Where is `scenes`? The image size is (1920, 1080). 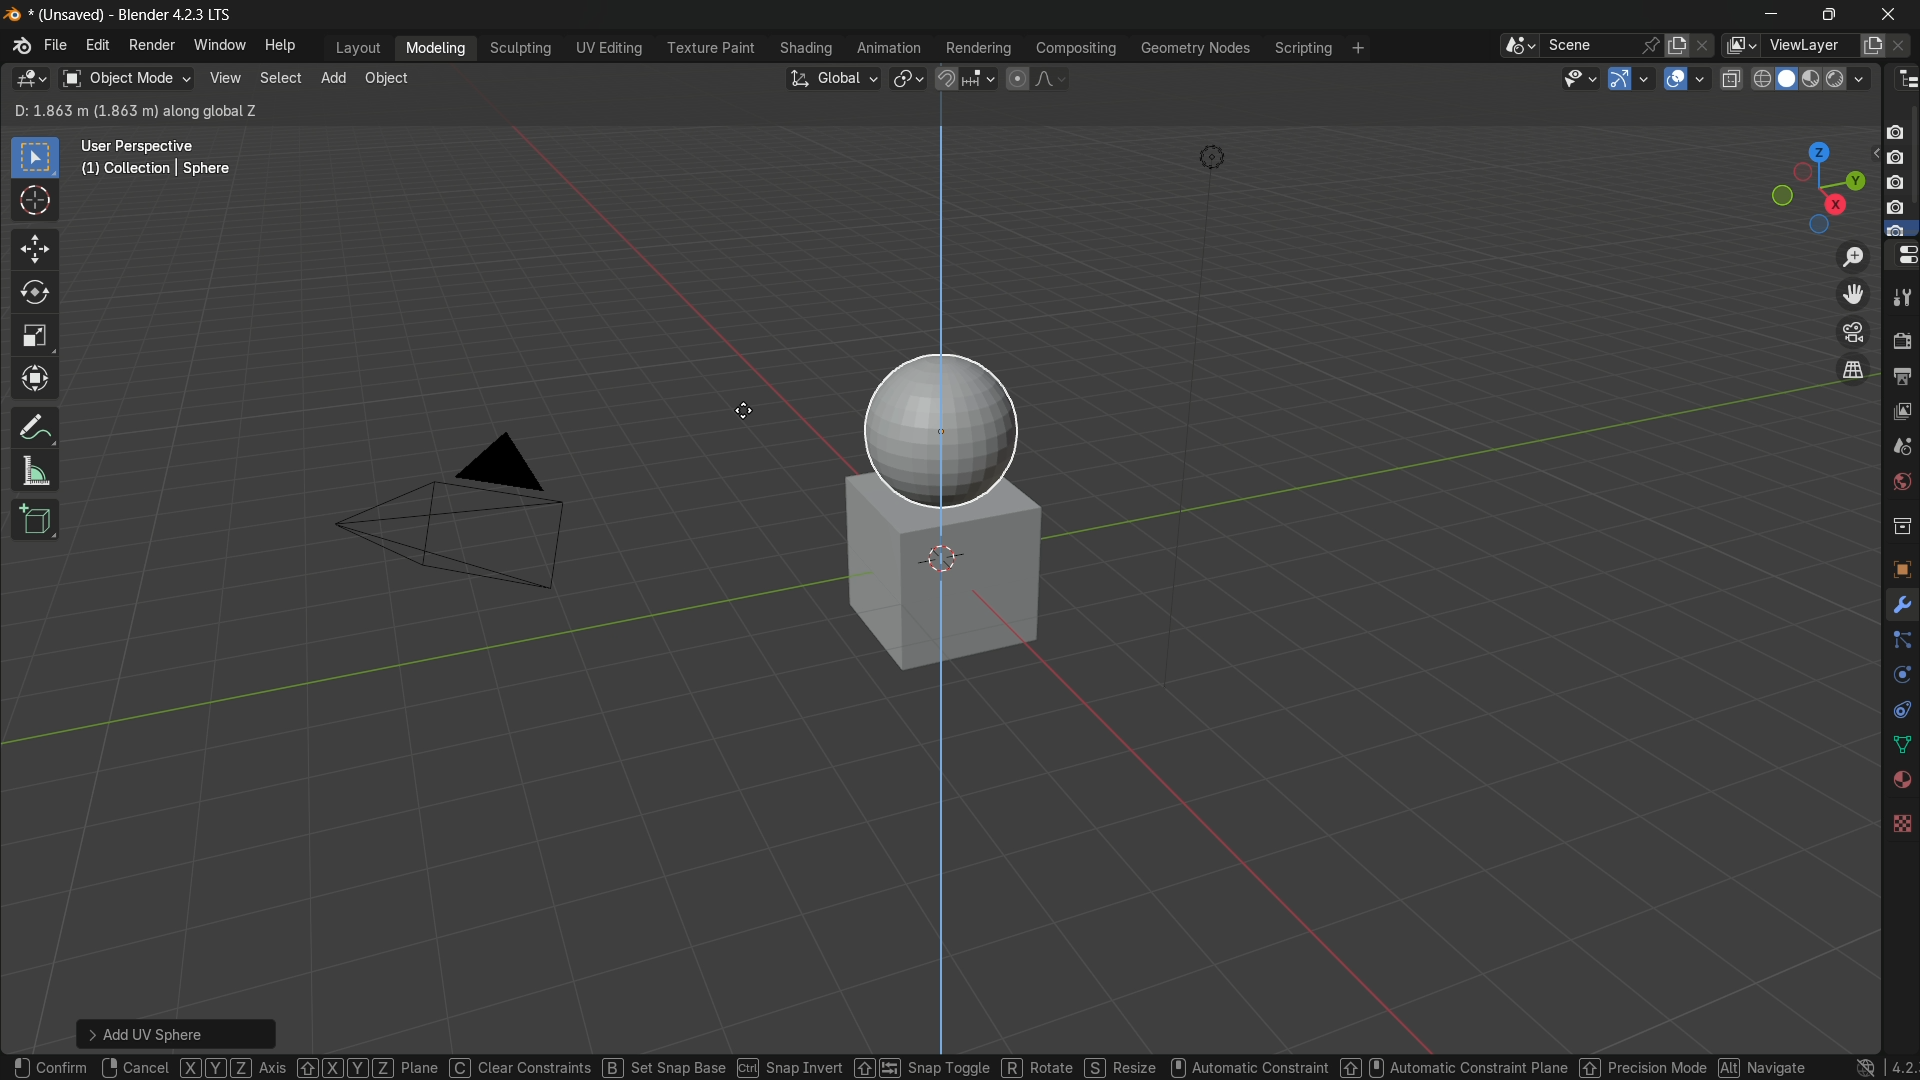 scenes is located at coordinates (1901, 445).